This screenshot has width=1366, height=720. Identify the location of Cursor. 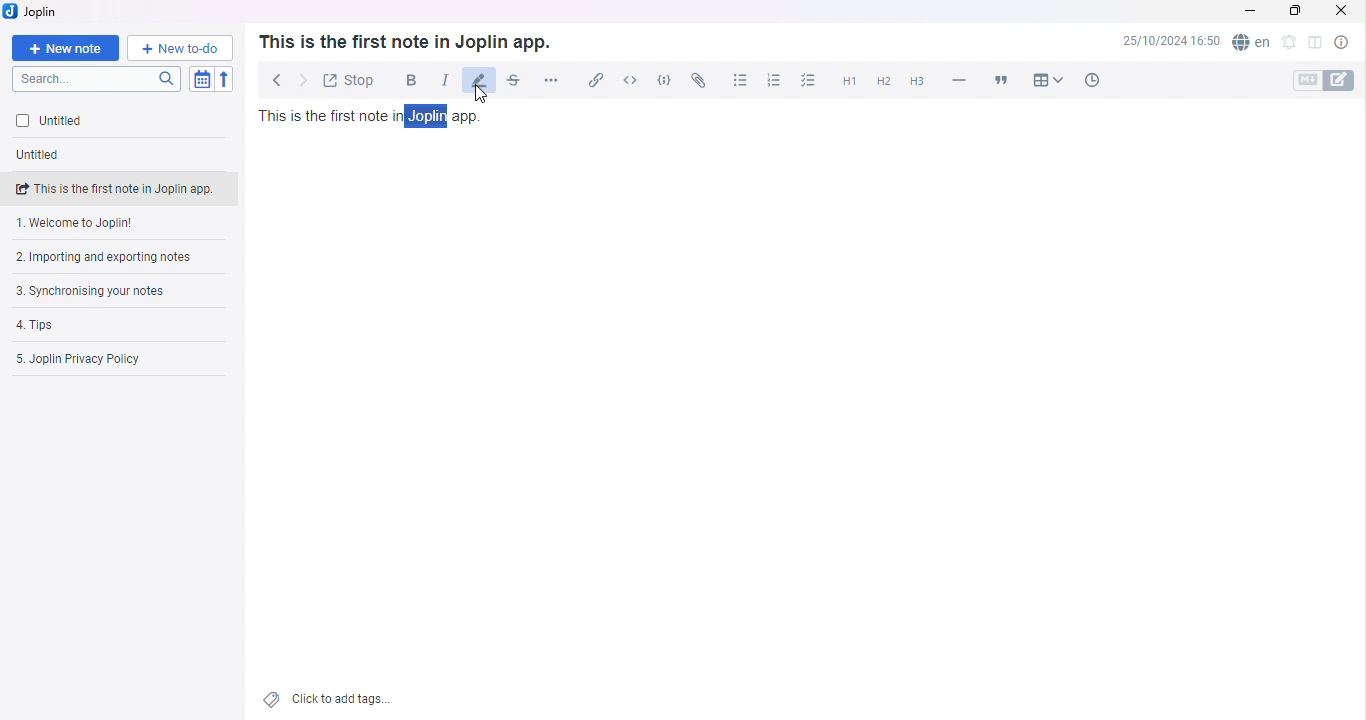
(482, 95).